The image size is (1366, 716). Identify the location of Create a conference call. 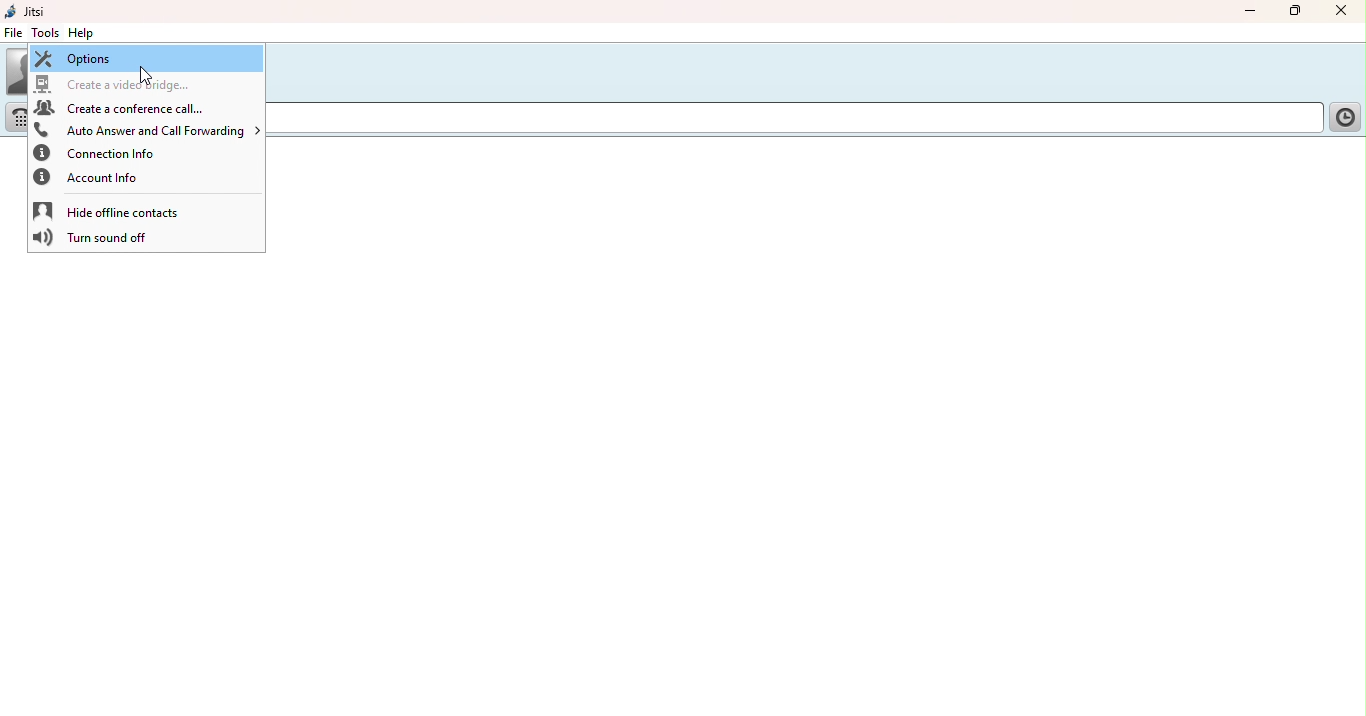
(127, 108).